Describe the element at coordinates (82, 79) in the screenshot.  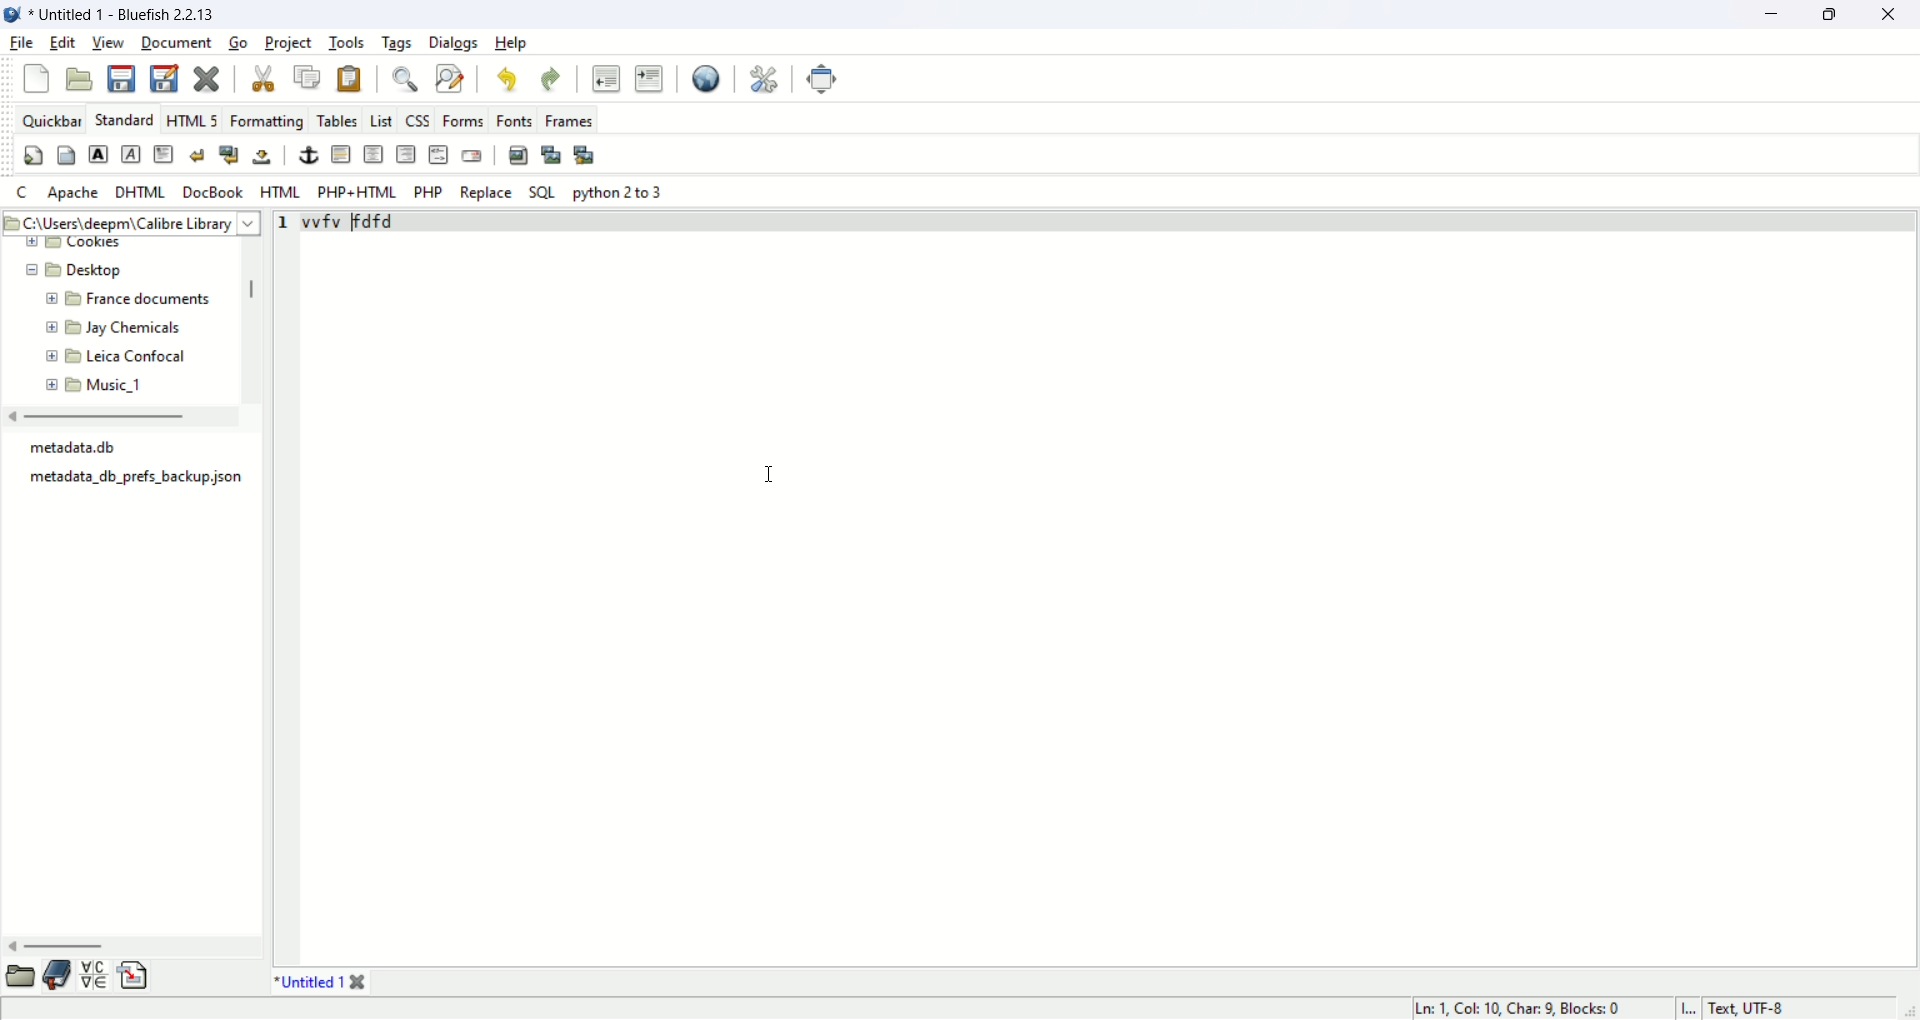
I see `open file` at that location.